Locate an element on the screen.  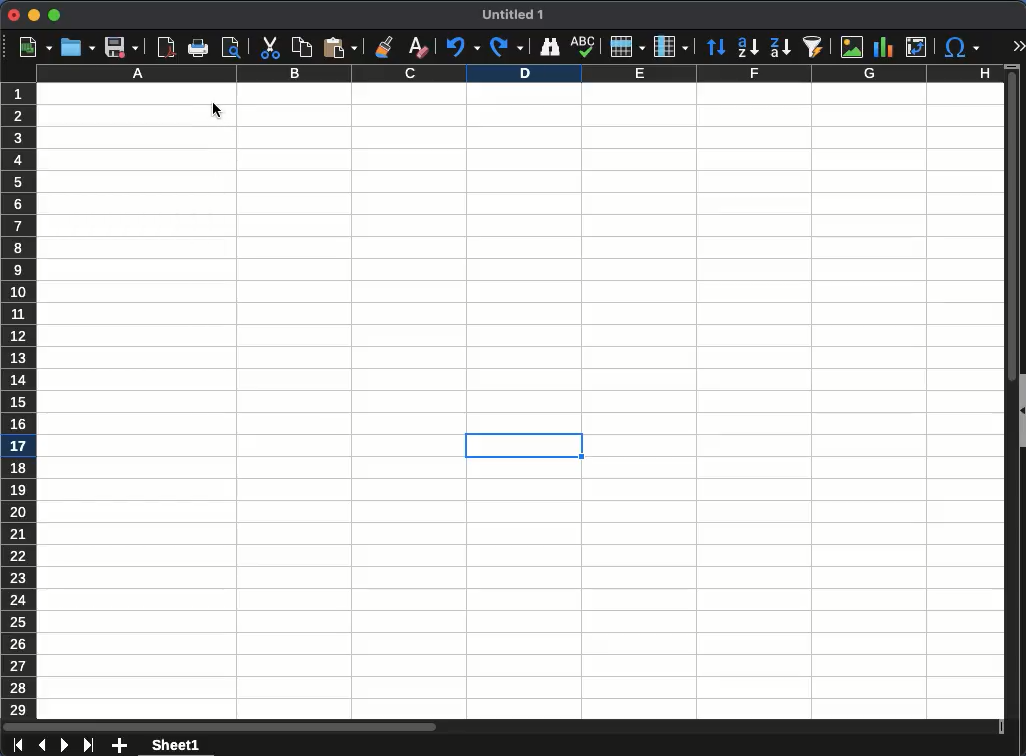
print is located at coordinates (199, 48).